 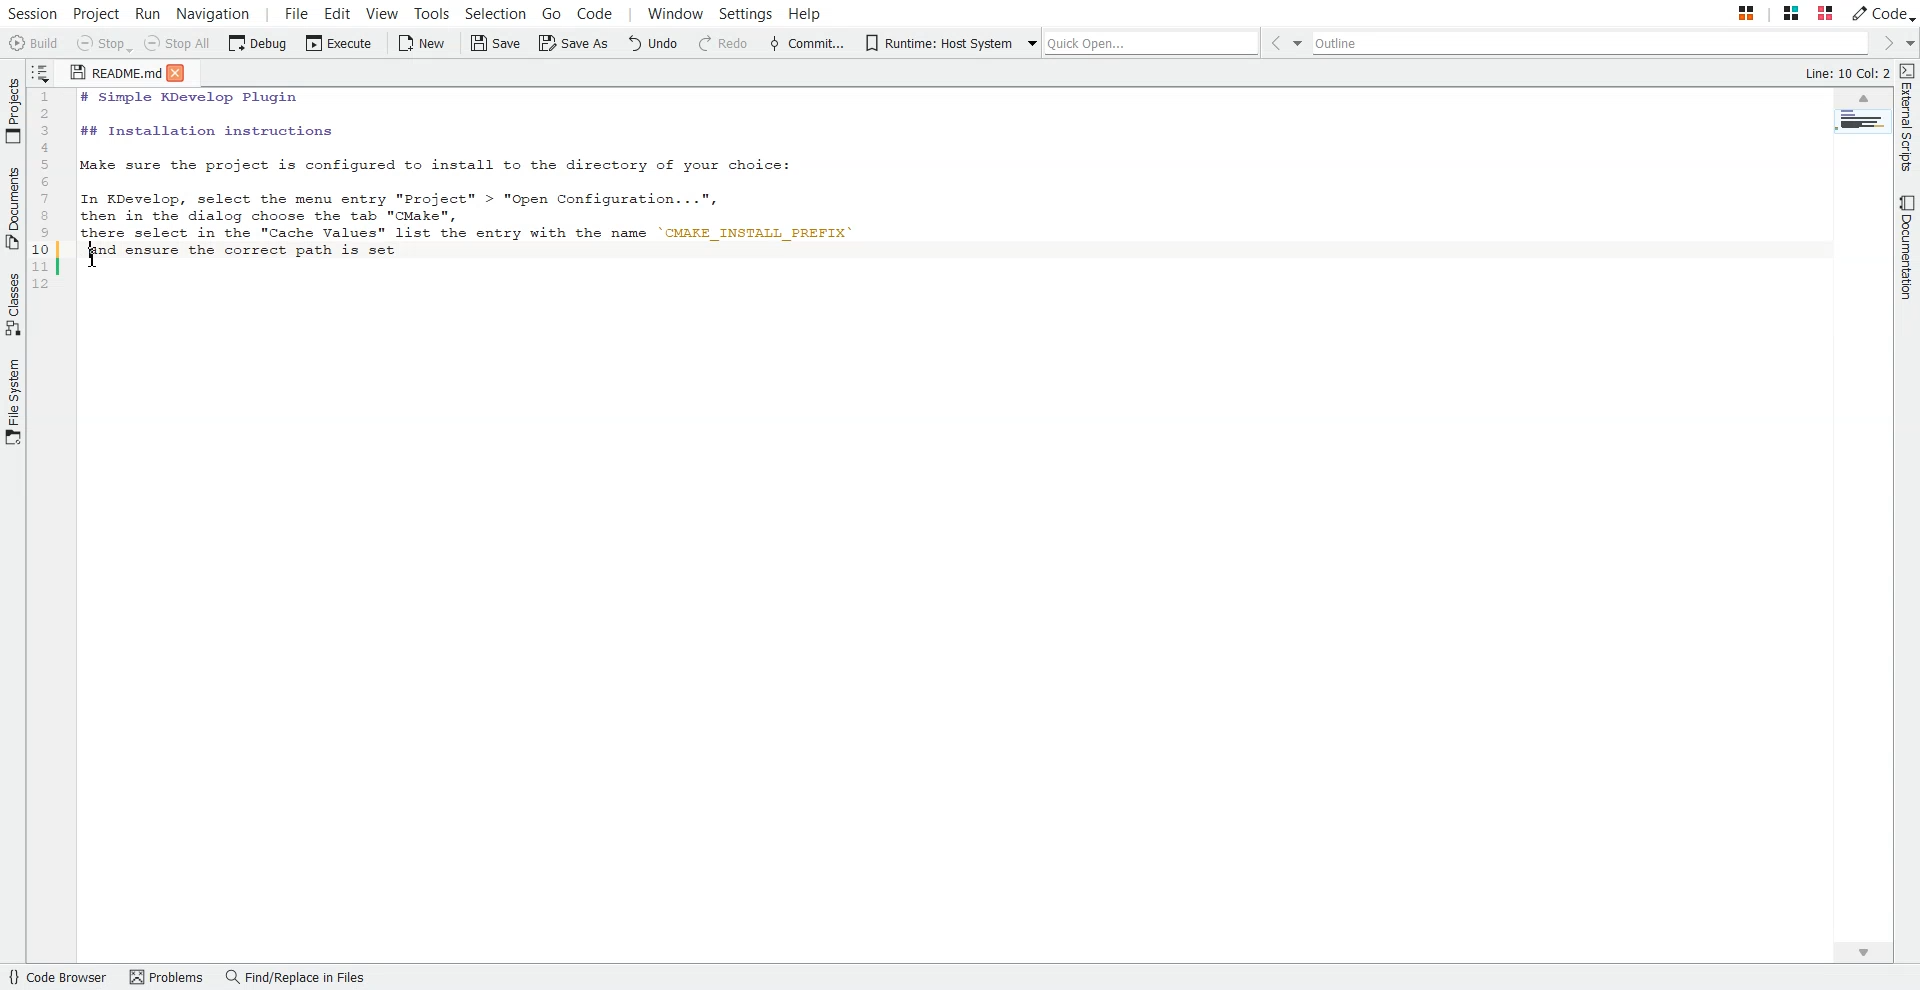 I want to click on File, so click(x=297, y=12).